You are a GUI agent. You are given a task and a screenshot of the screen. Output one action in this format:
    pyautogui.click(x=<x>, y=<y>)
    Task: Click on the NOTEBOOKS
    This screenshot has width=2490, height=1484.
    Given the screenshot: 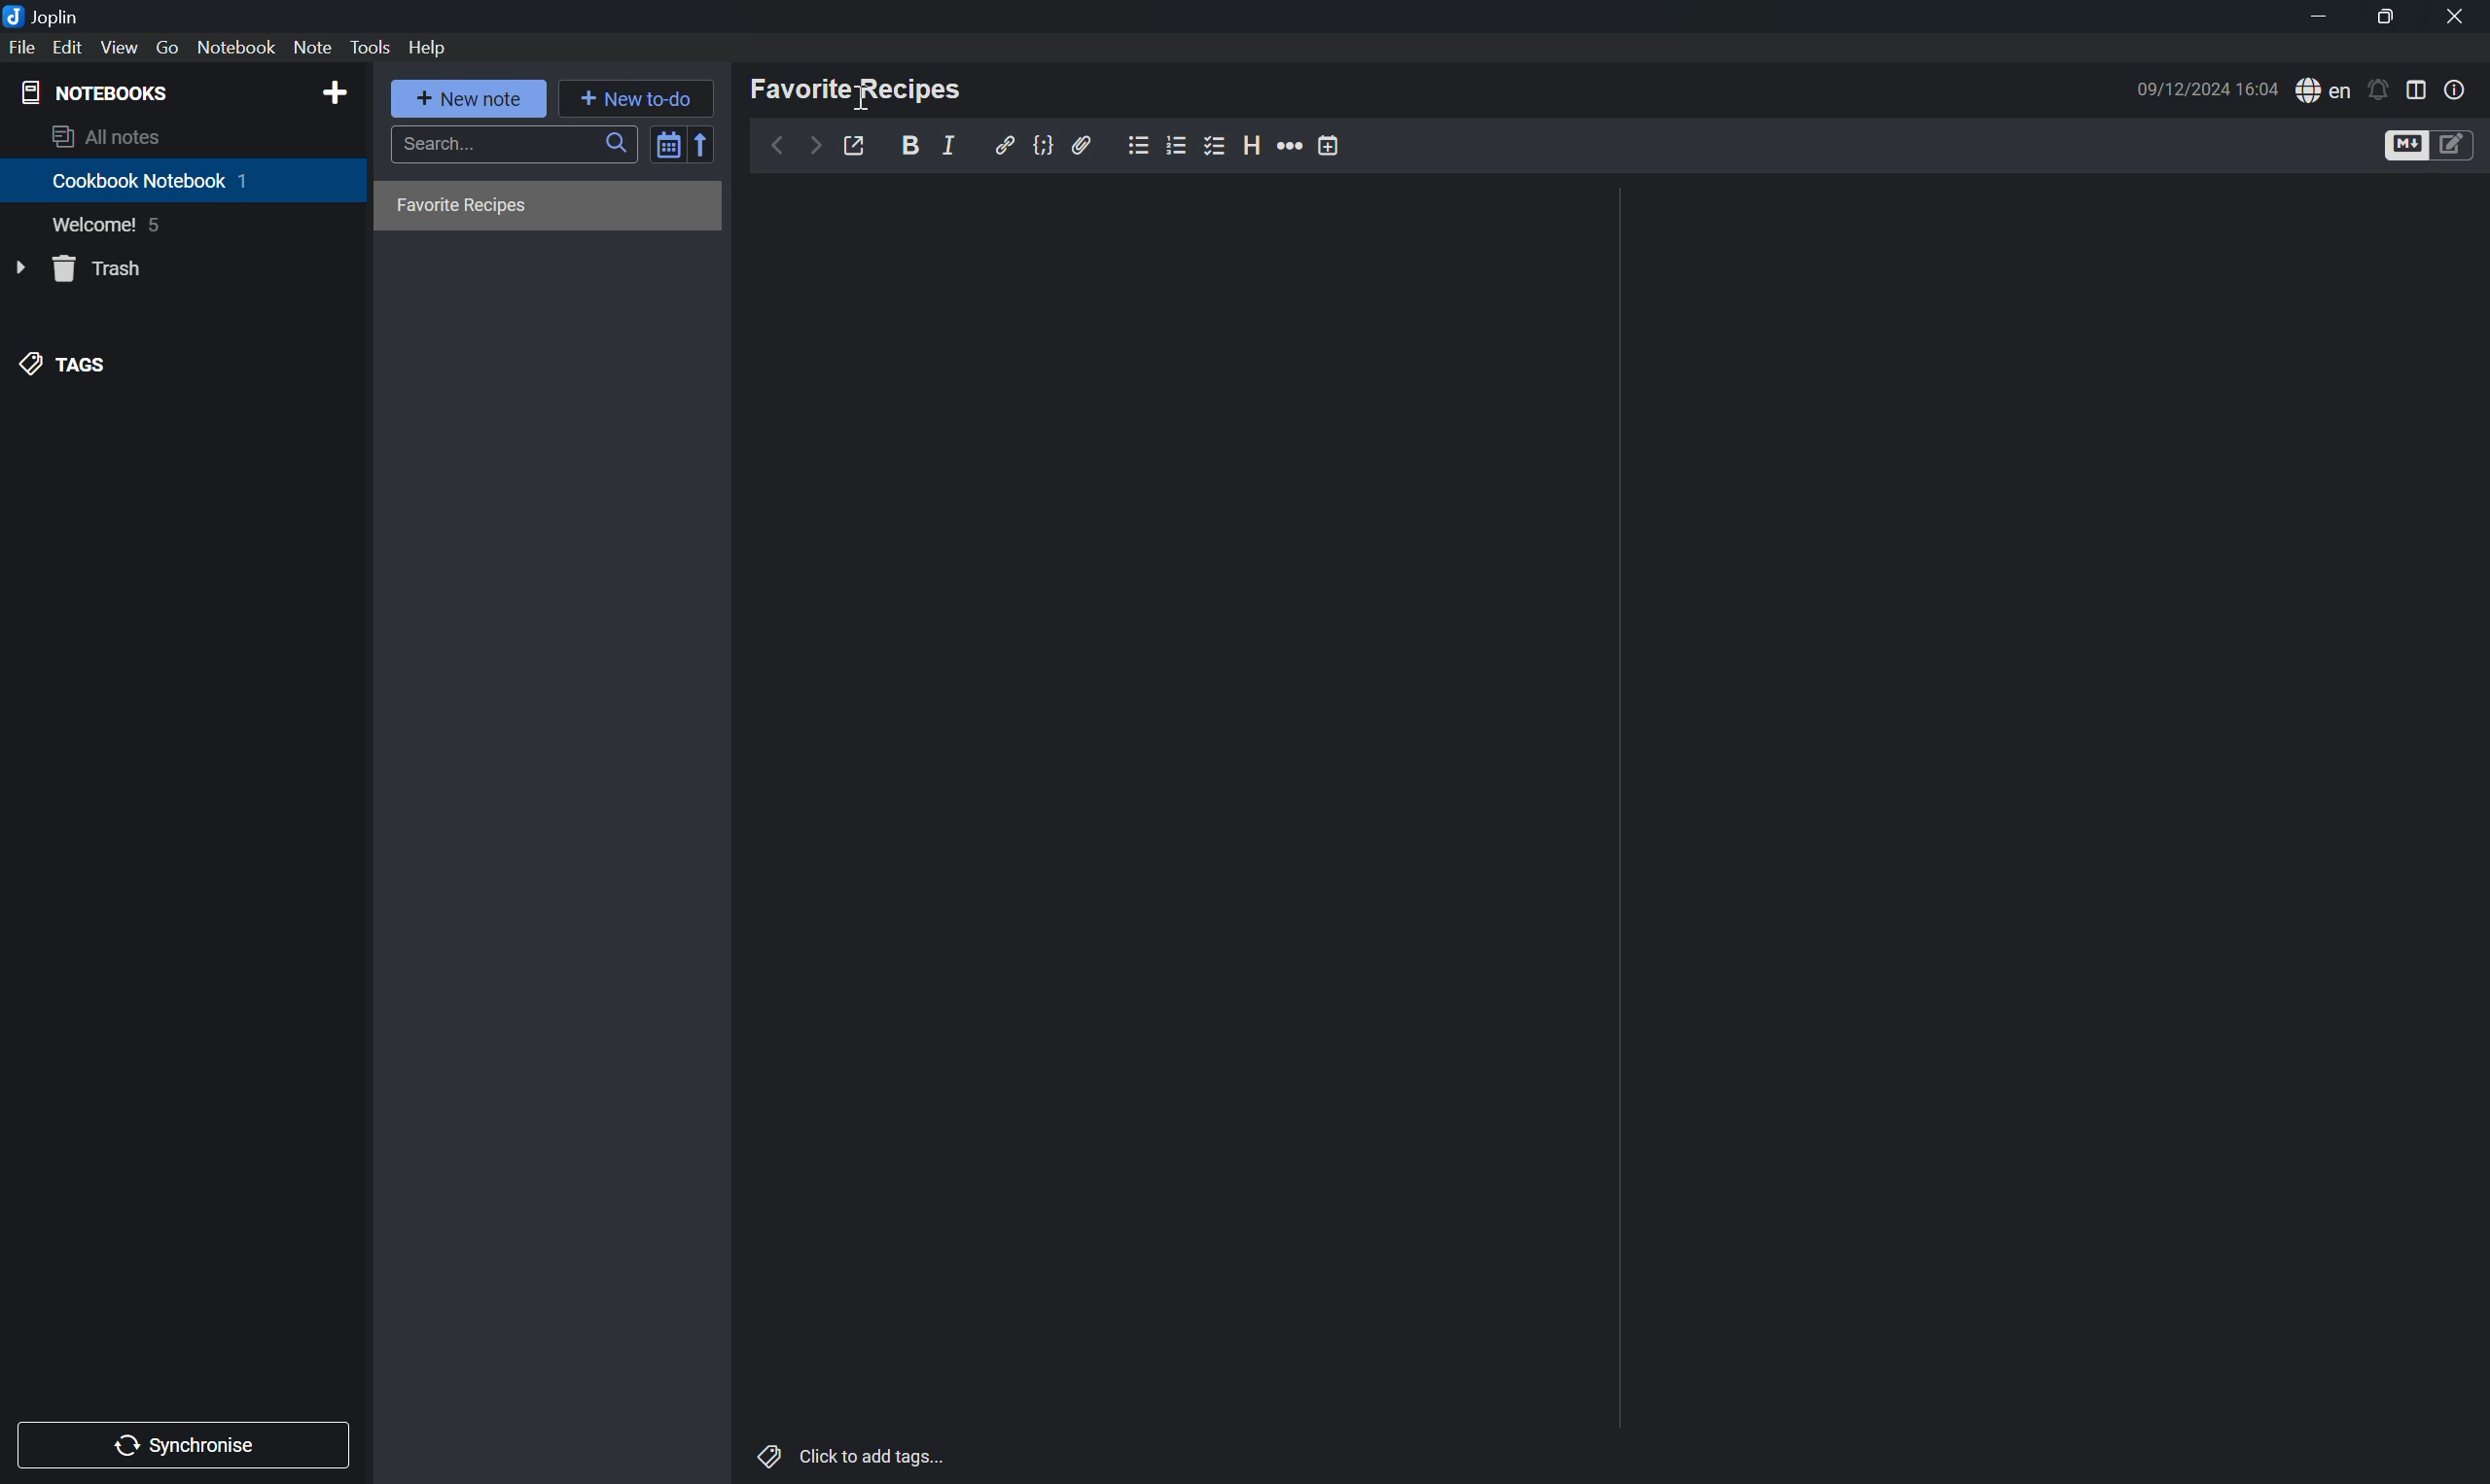 What is the action you would take?
    pyautogui.click(x=94, y=93)
    